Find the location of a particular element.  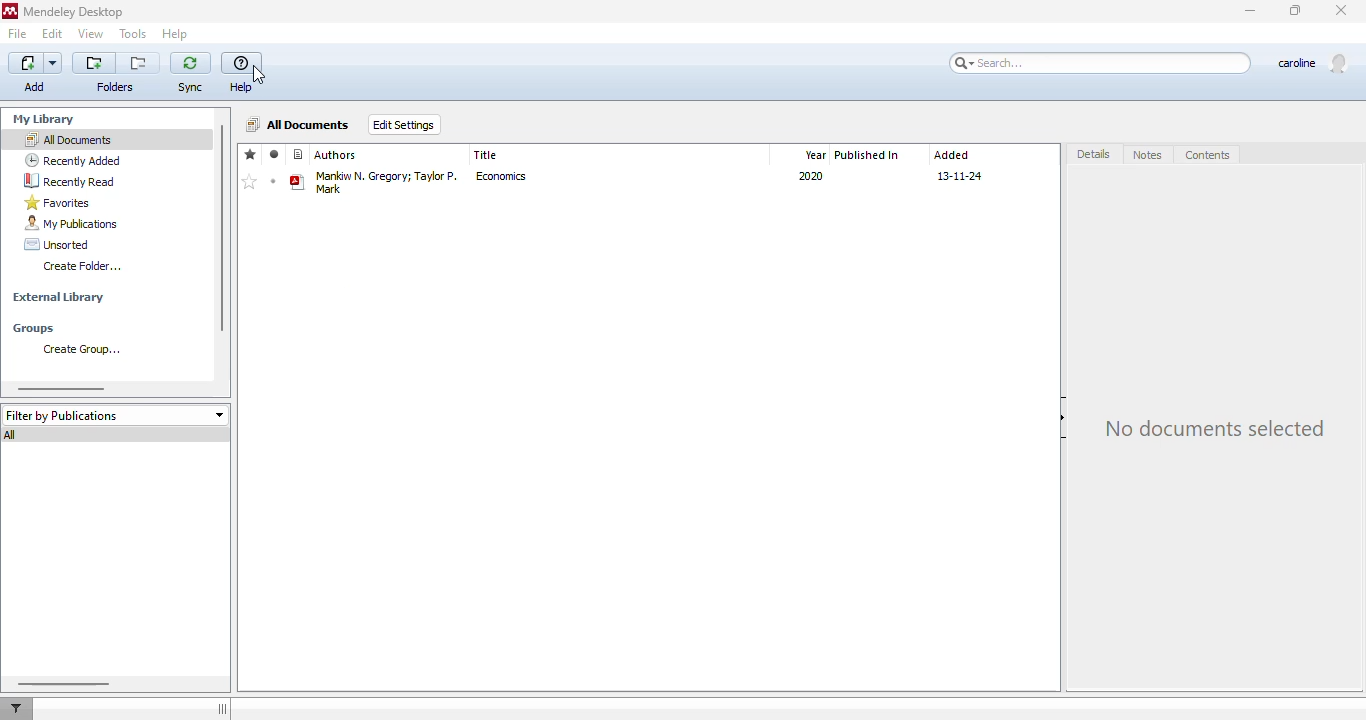

cursor is located at coordinates (259, 75).